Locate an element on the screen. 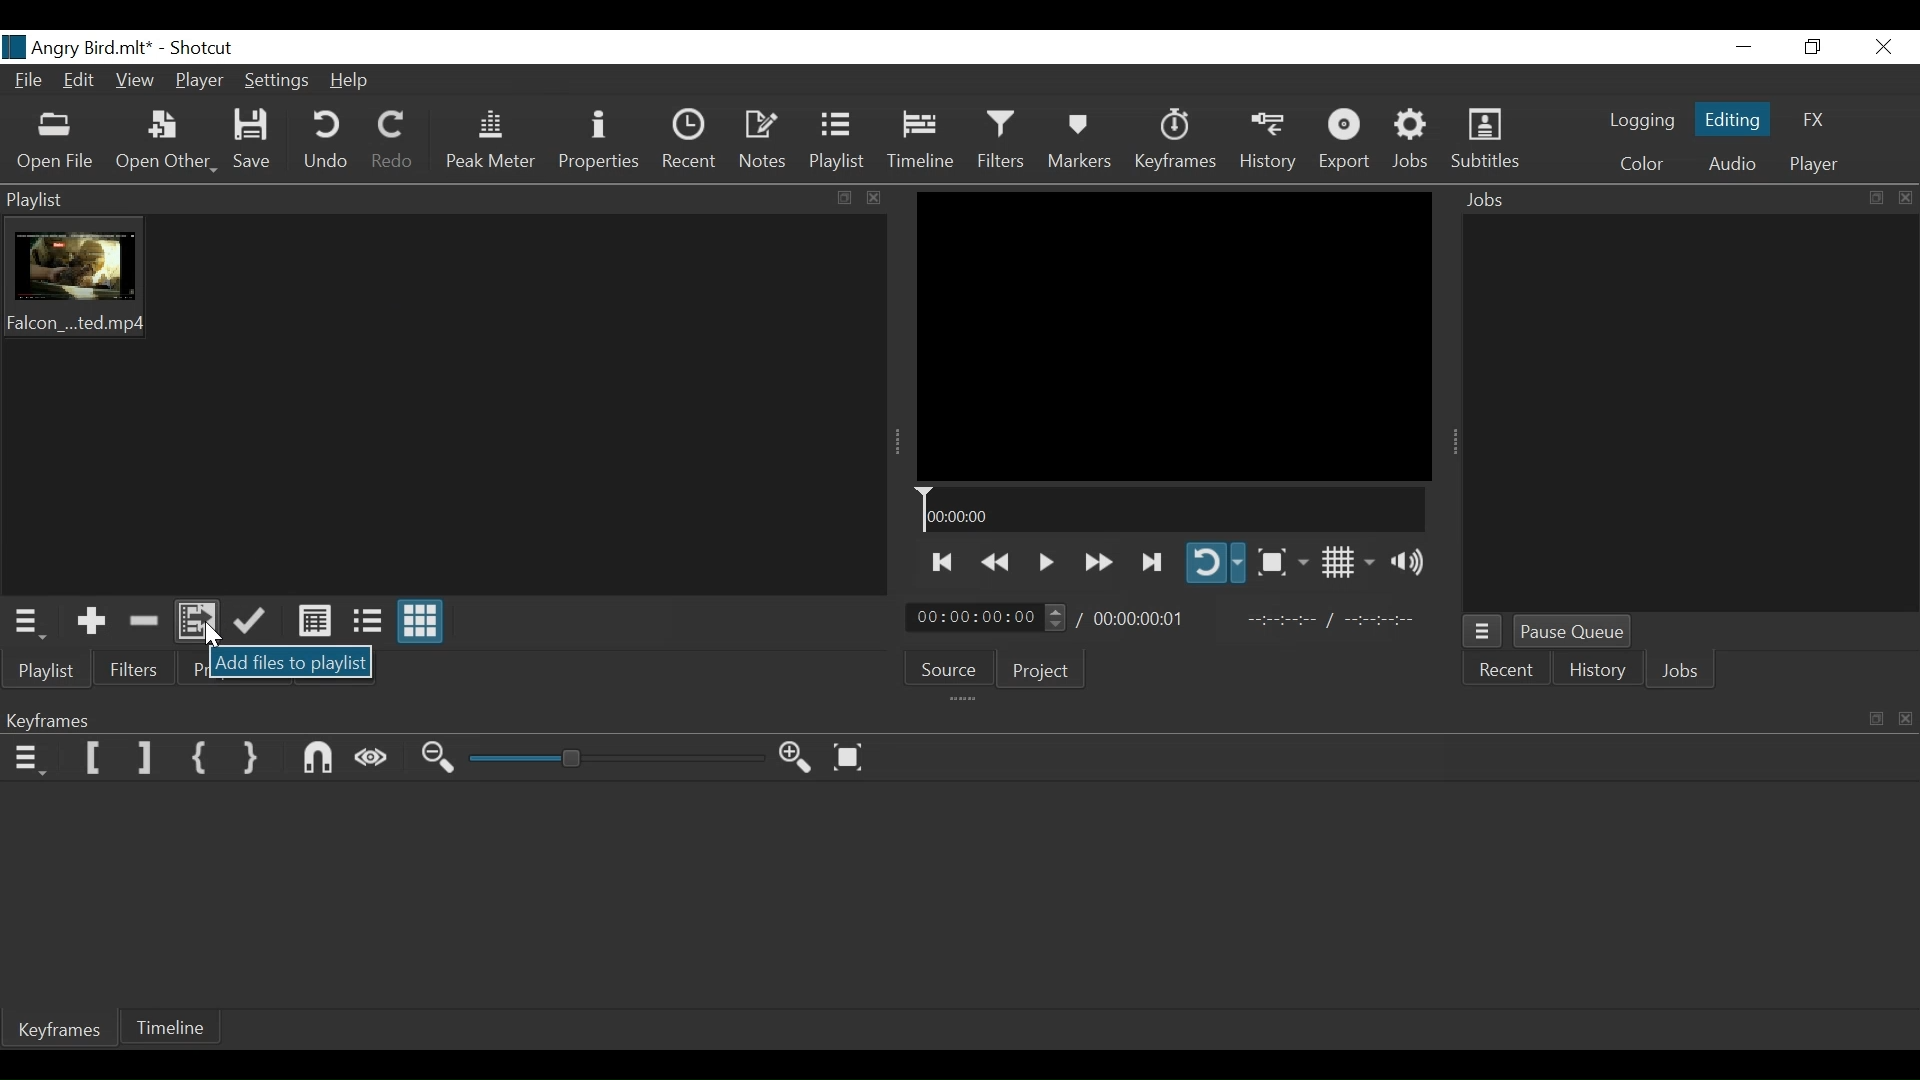 The height and width of the screenshot is (1080, 1920). Jobs is located at coordinates (1411, 138).